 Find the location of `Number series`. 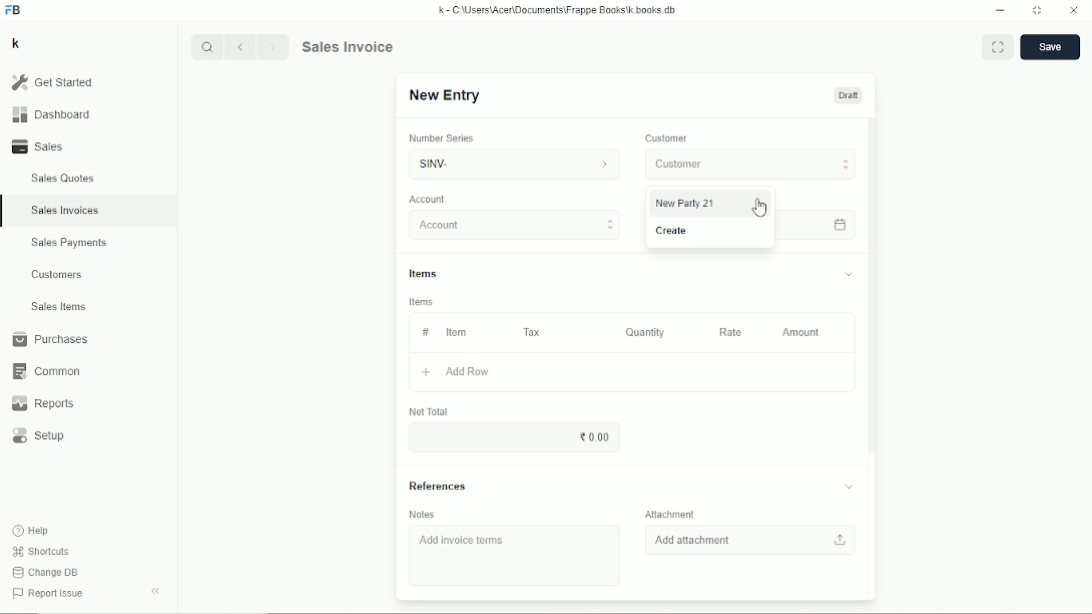

Number series is located at coordinates (442, 138).